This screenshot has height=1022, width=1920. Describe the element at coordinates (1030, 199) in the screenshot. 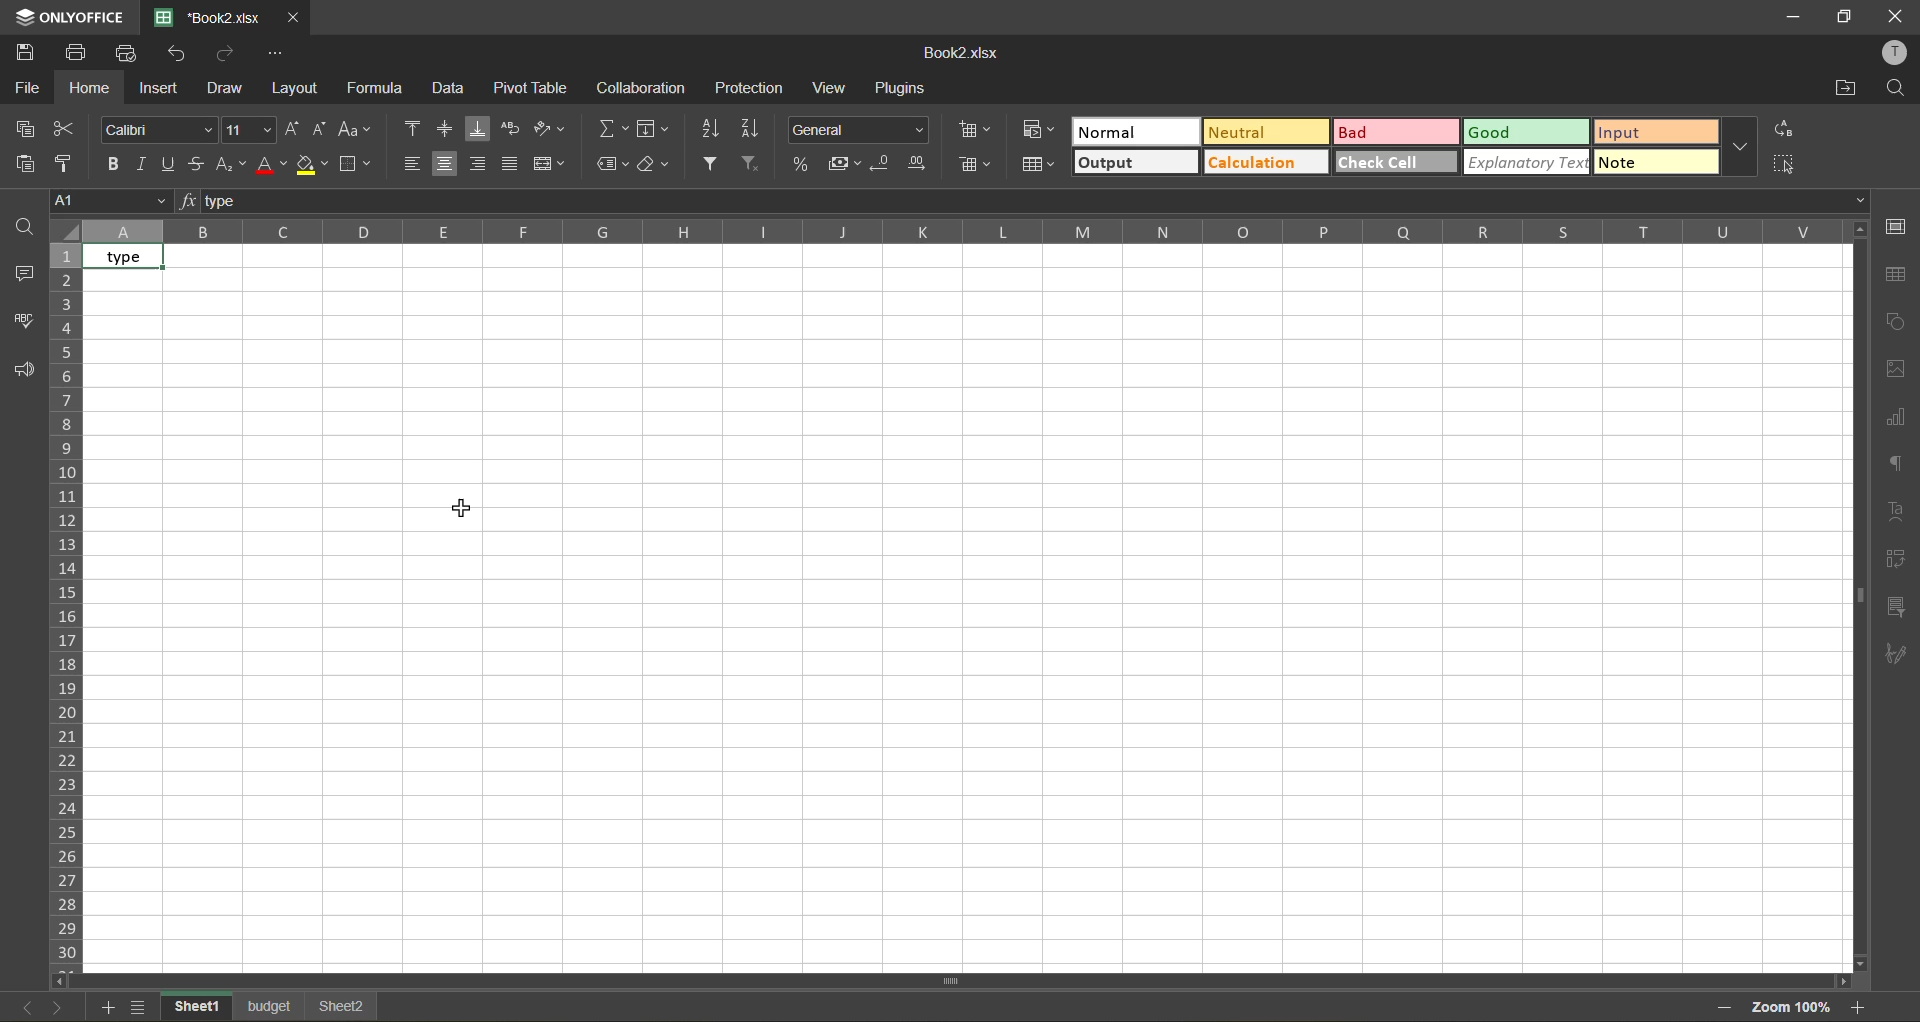

I see `formula bar` at that location.